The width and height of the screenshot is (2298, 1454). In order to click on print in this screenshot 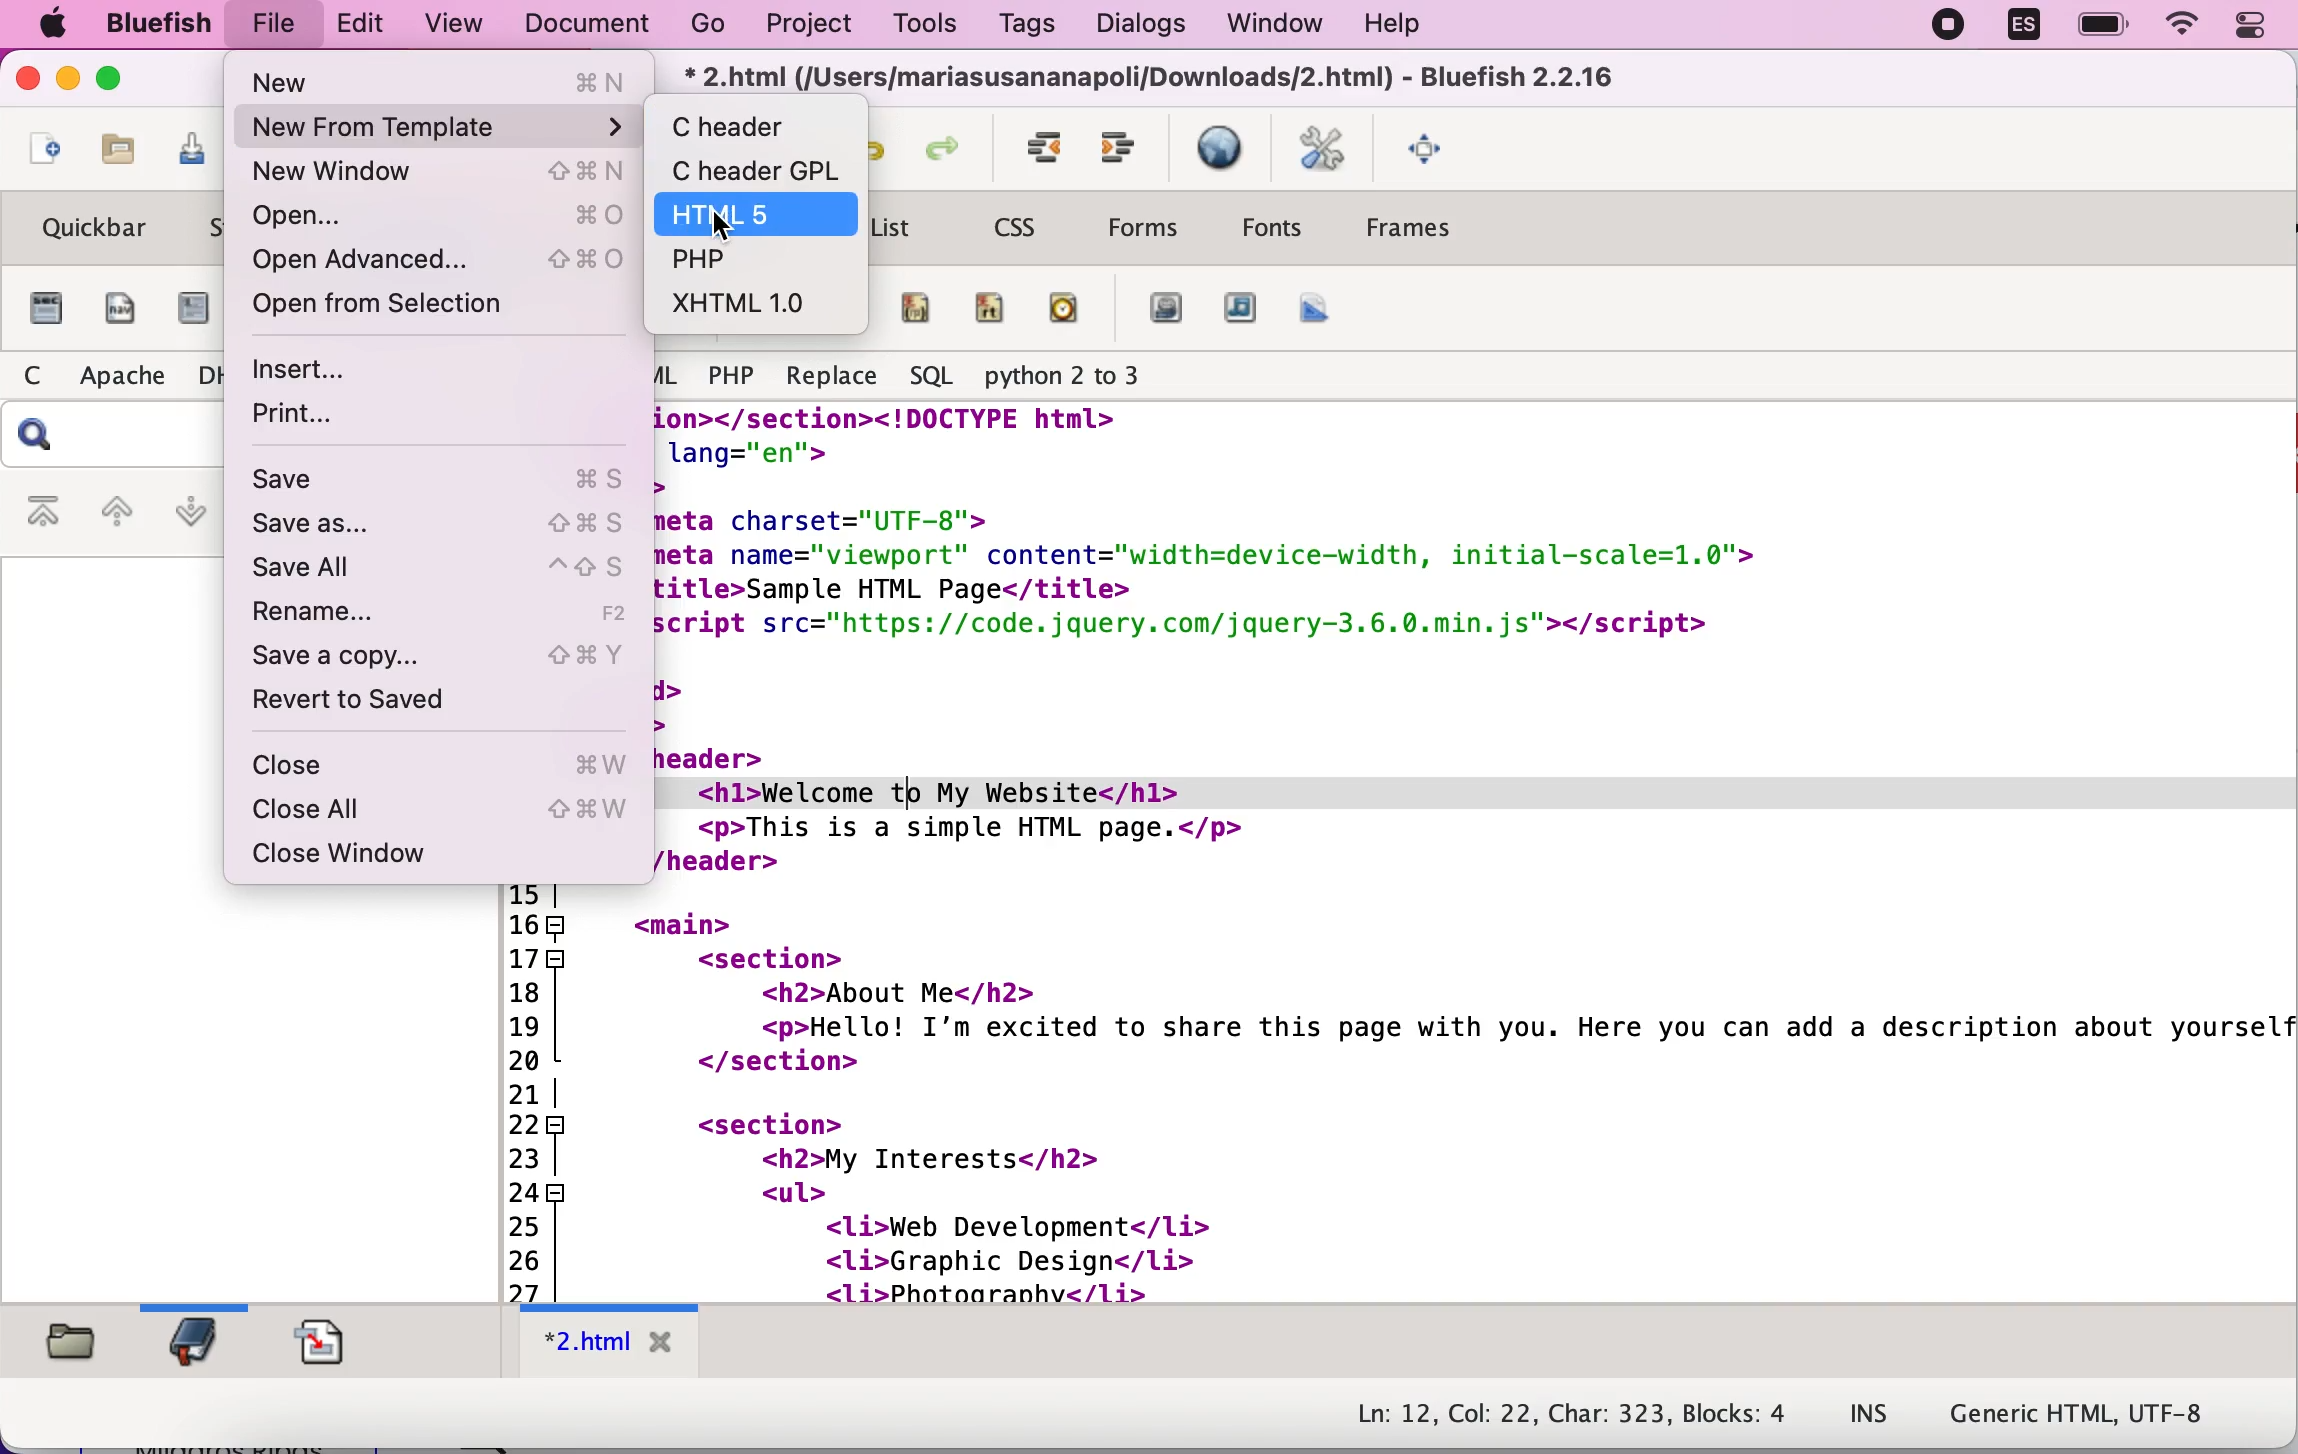, I will do `click(405, 421)`.